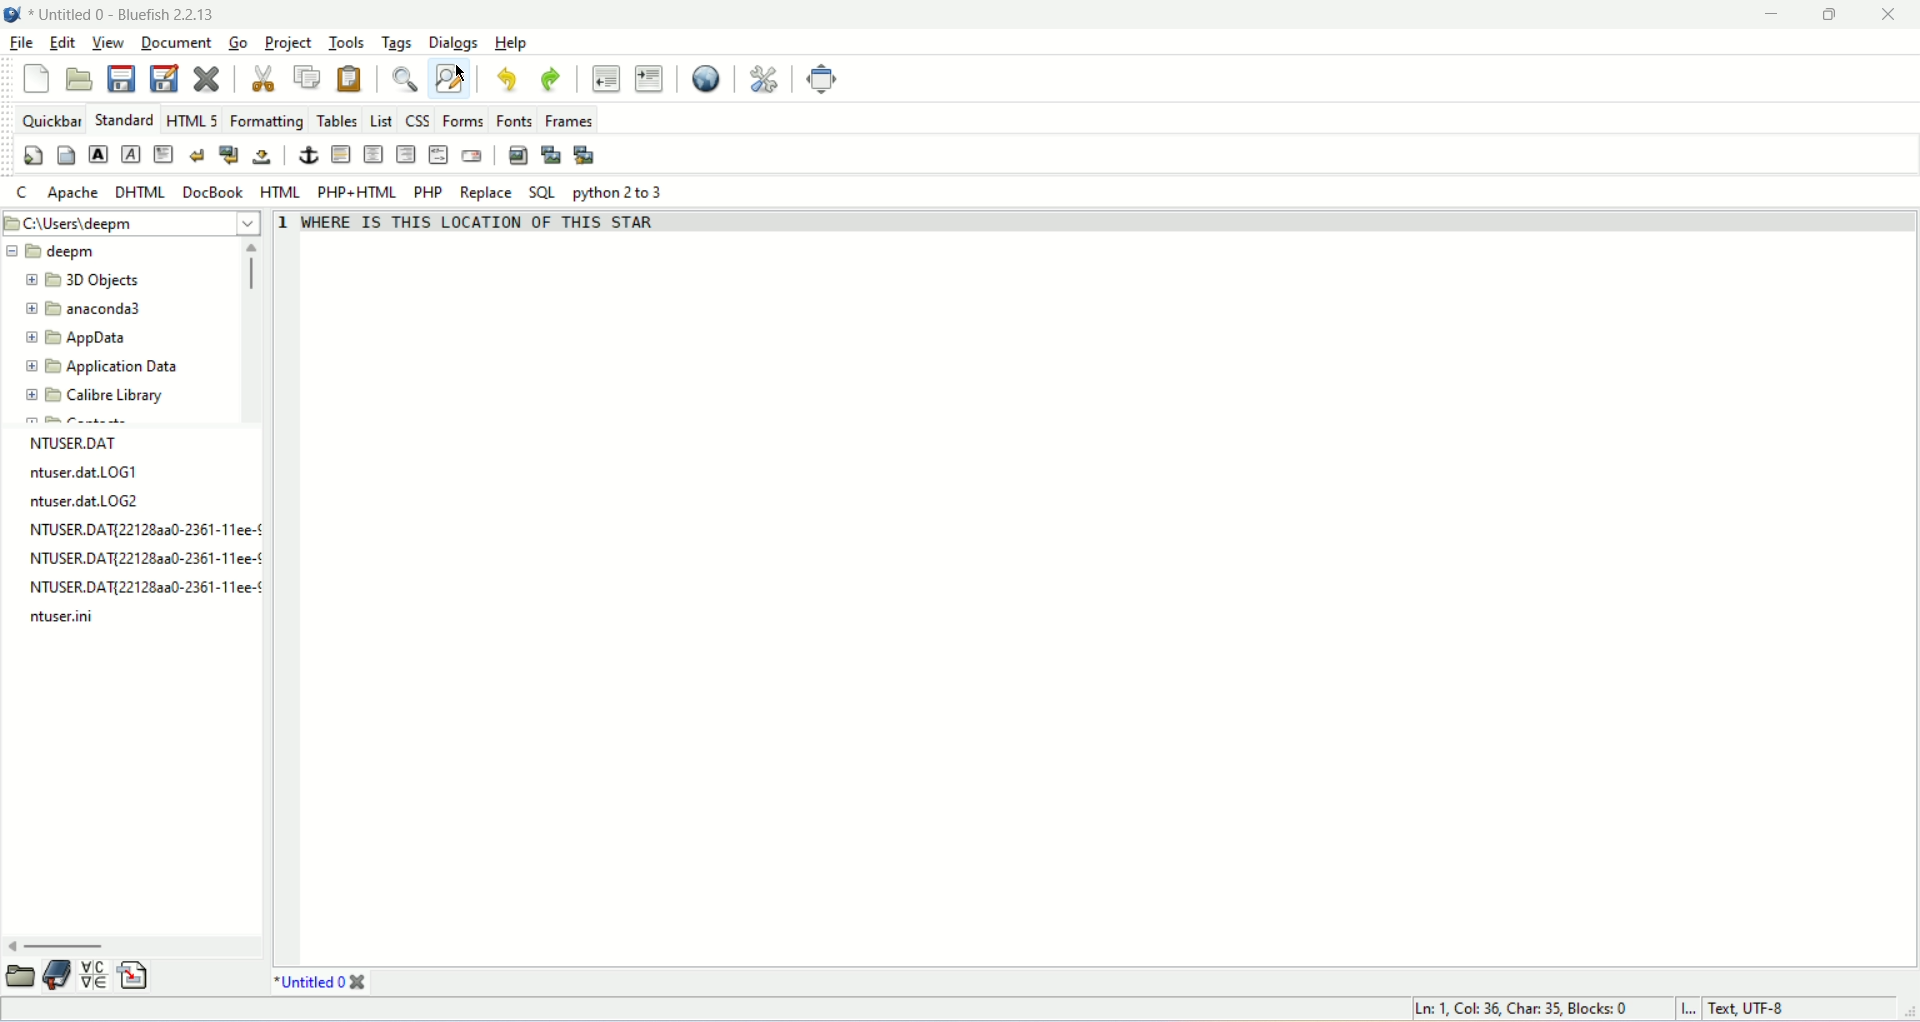 This screenshot has width=1920, height=1022. What do you see at coordinates (265, 122) in the screenshot?
I see `formatting` at bounding box center [265, 122].